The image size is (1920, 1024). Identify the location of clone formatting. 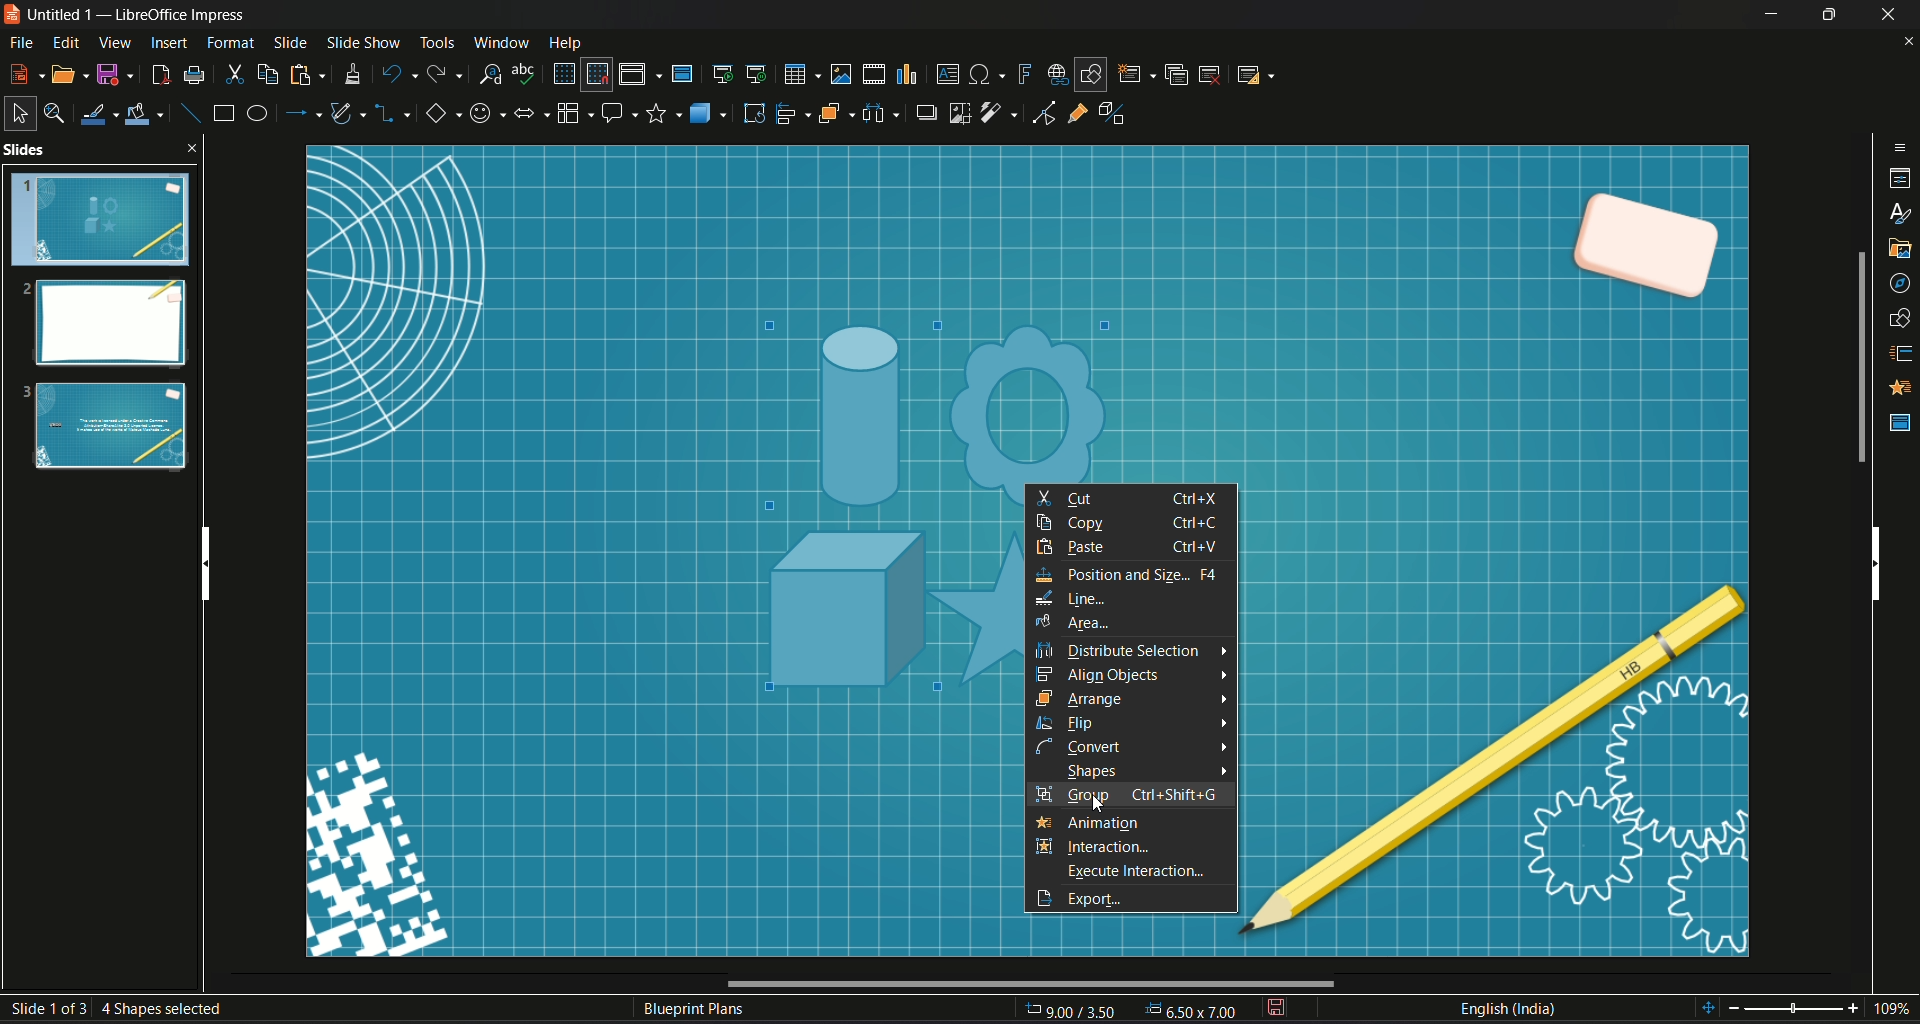
(352, 74).